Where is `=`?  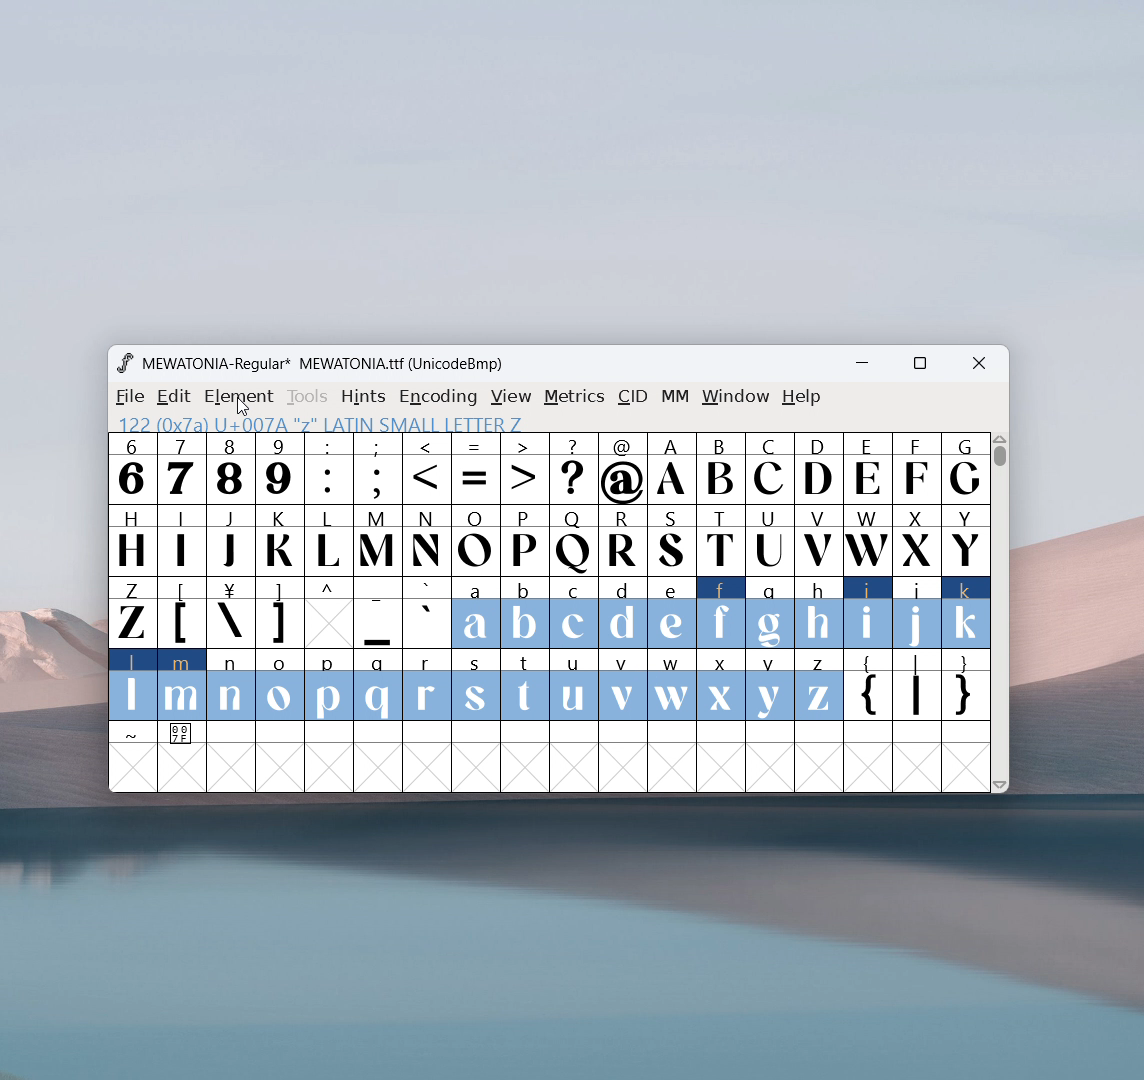
= is located at coordinates (476, 469).